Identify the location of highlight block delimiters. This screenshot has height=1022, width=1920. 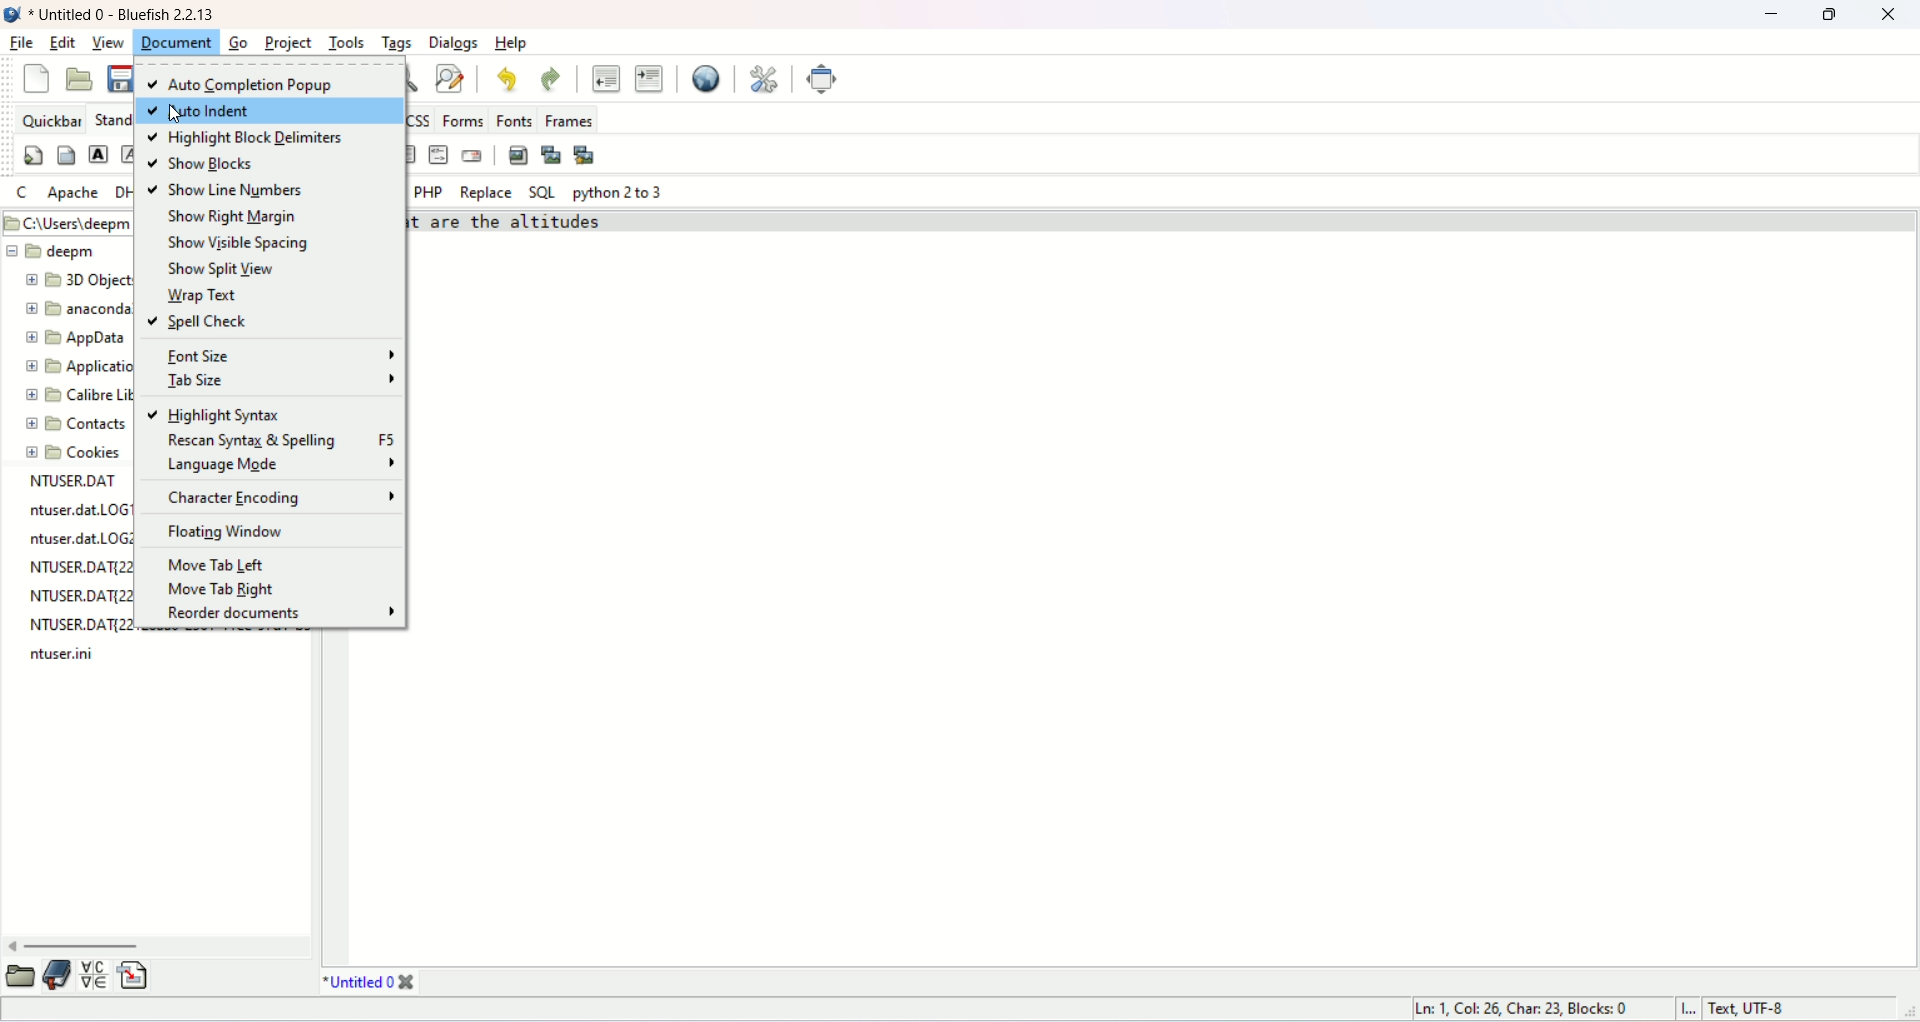
(247, 139).